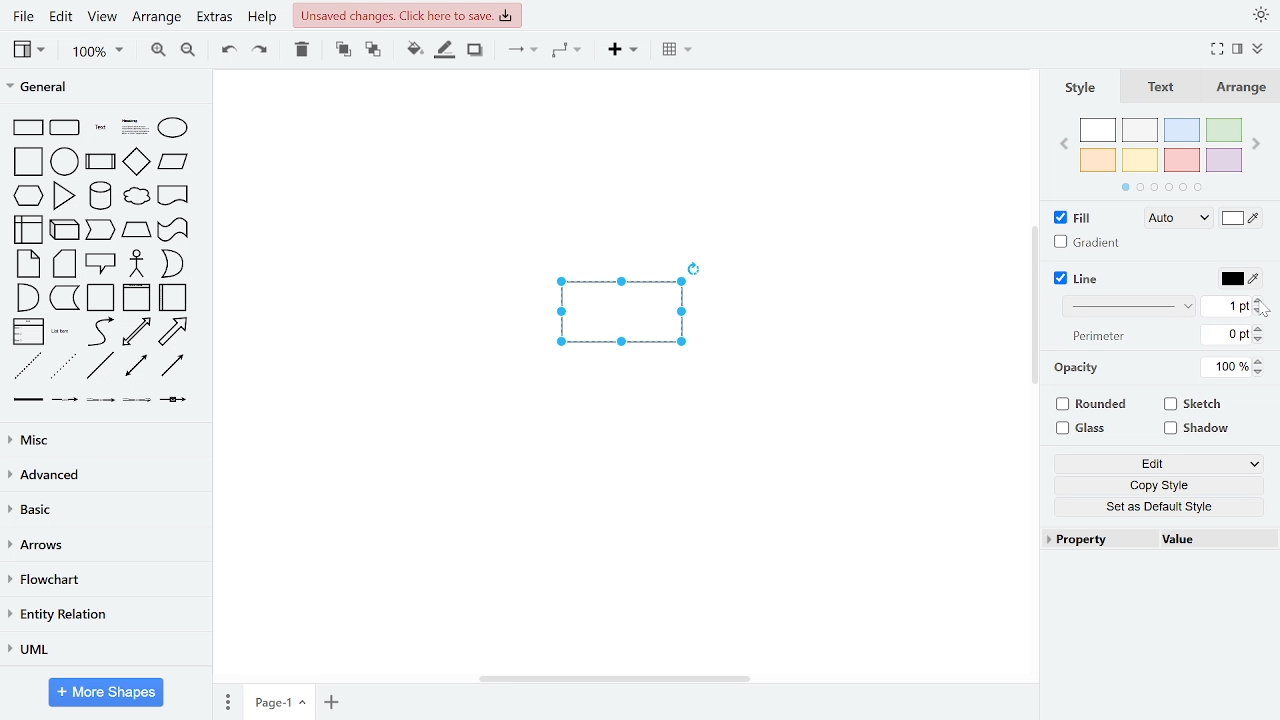 The width and height of the screenshot is (1280, 720). I want to click on redo, so click(262, 53).